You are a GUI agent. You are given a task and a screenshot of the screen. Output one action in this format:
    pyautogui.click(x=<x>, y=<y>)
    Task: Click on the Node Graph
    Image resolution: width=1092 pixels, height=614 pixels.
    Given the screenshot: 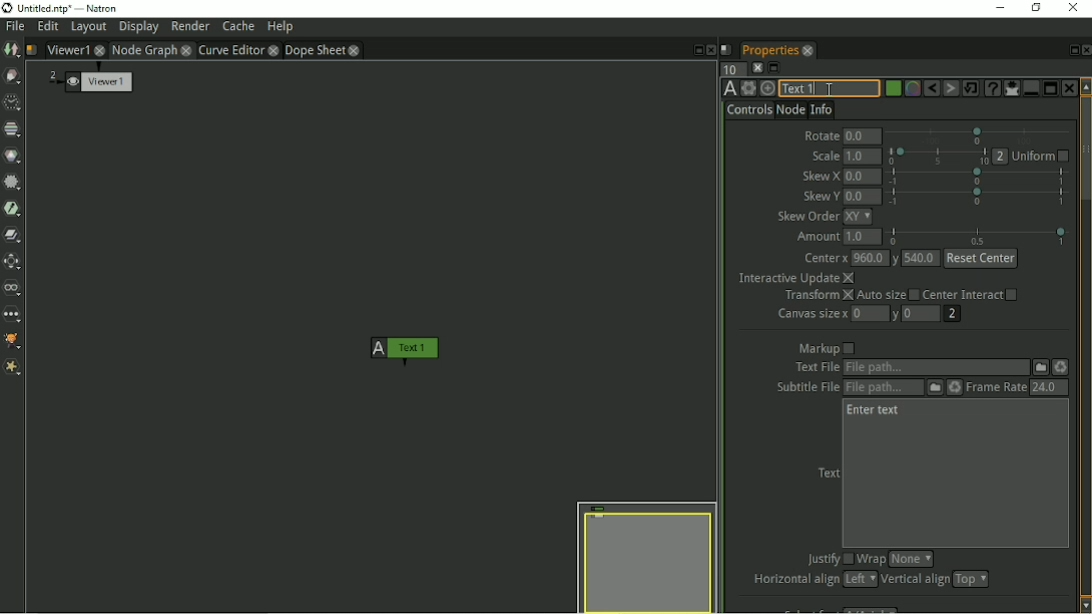 What is the action you would take?
    pyautogui.click(x=144, y=50)
    